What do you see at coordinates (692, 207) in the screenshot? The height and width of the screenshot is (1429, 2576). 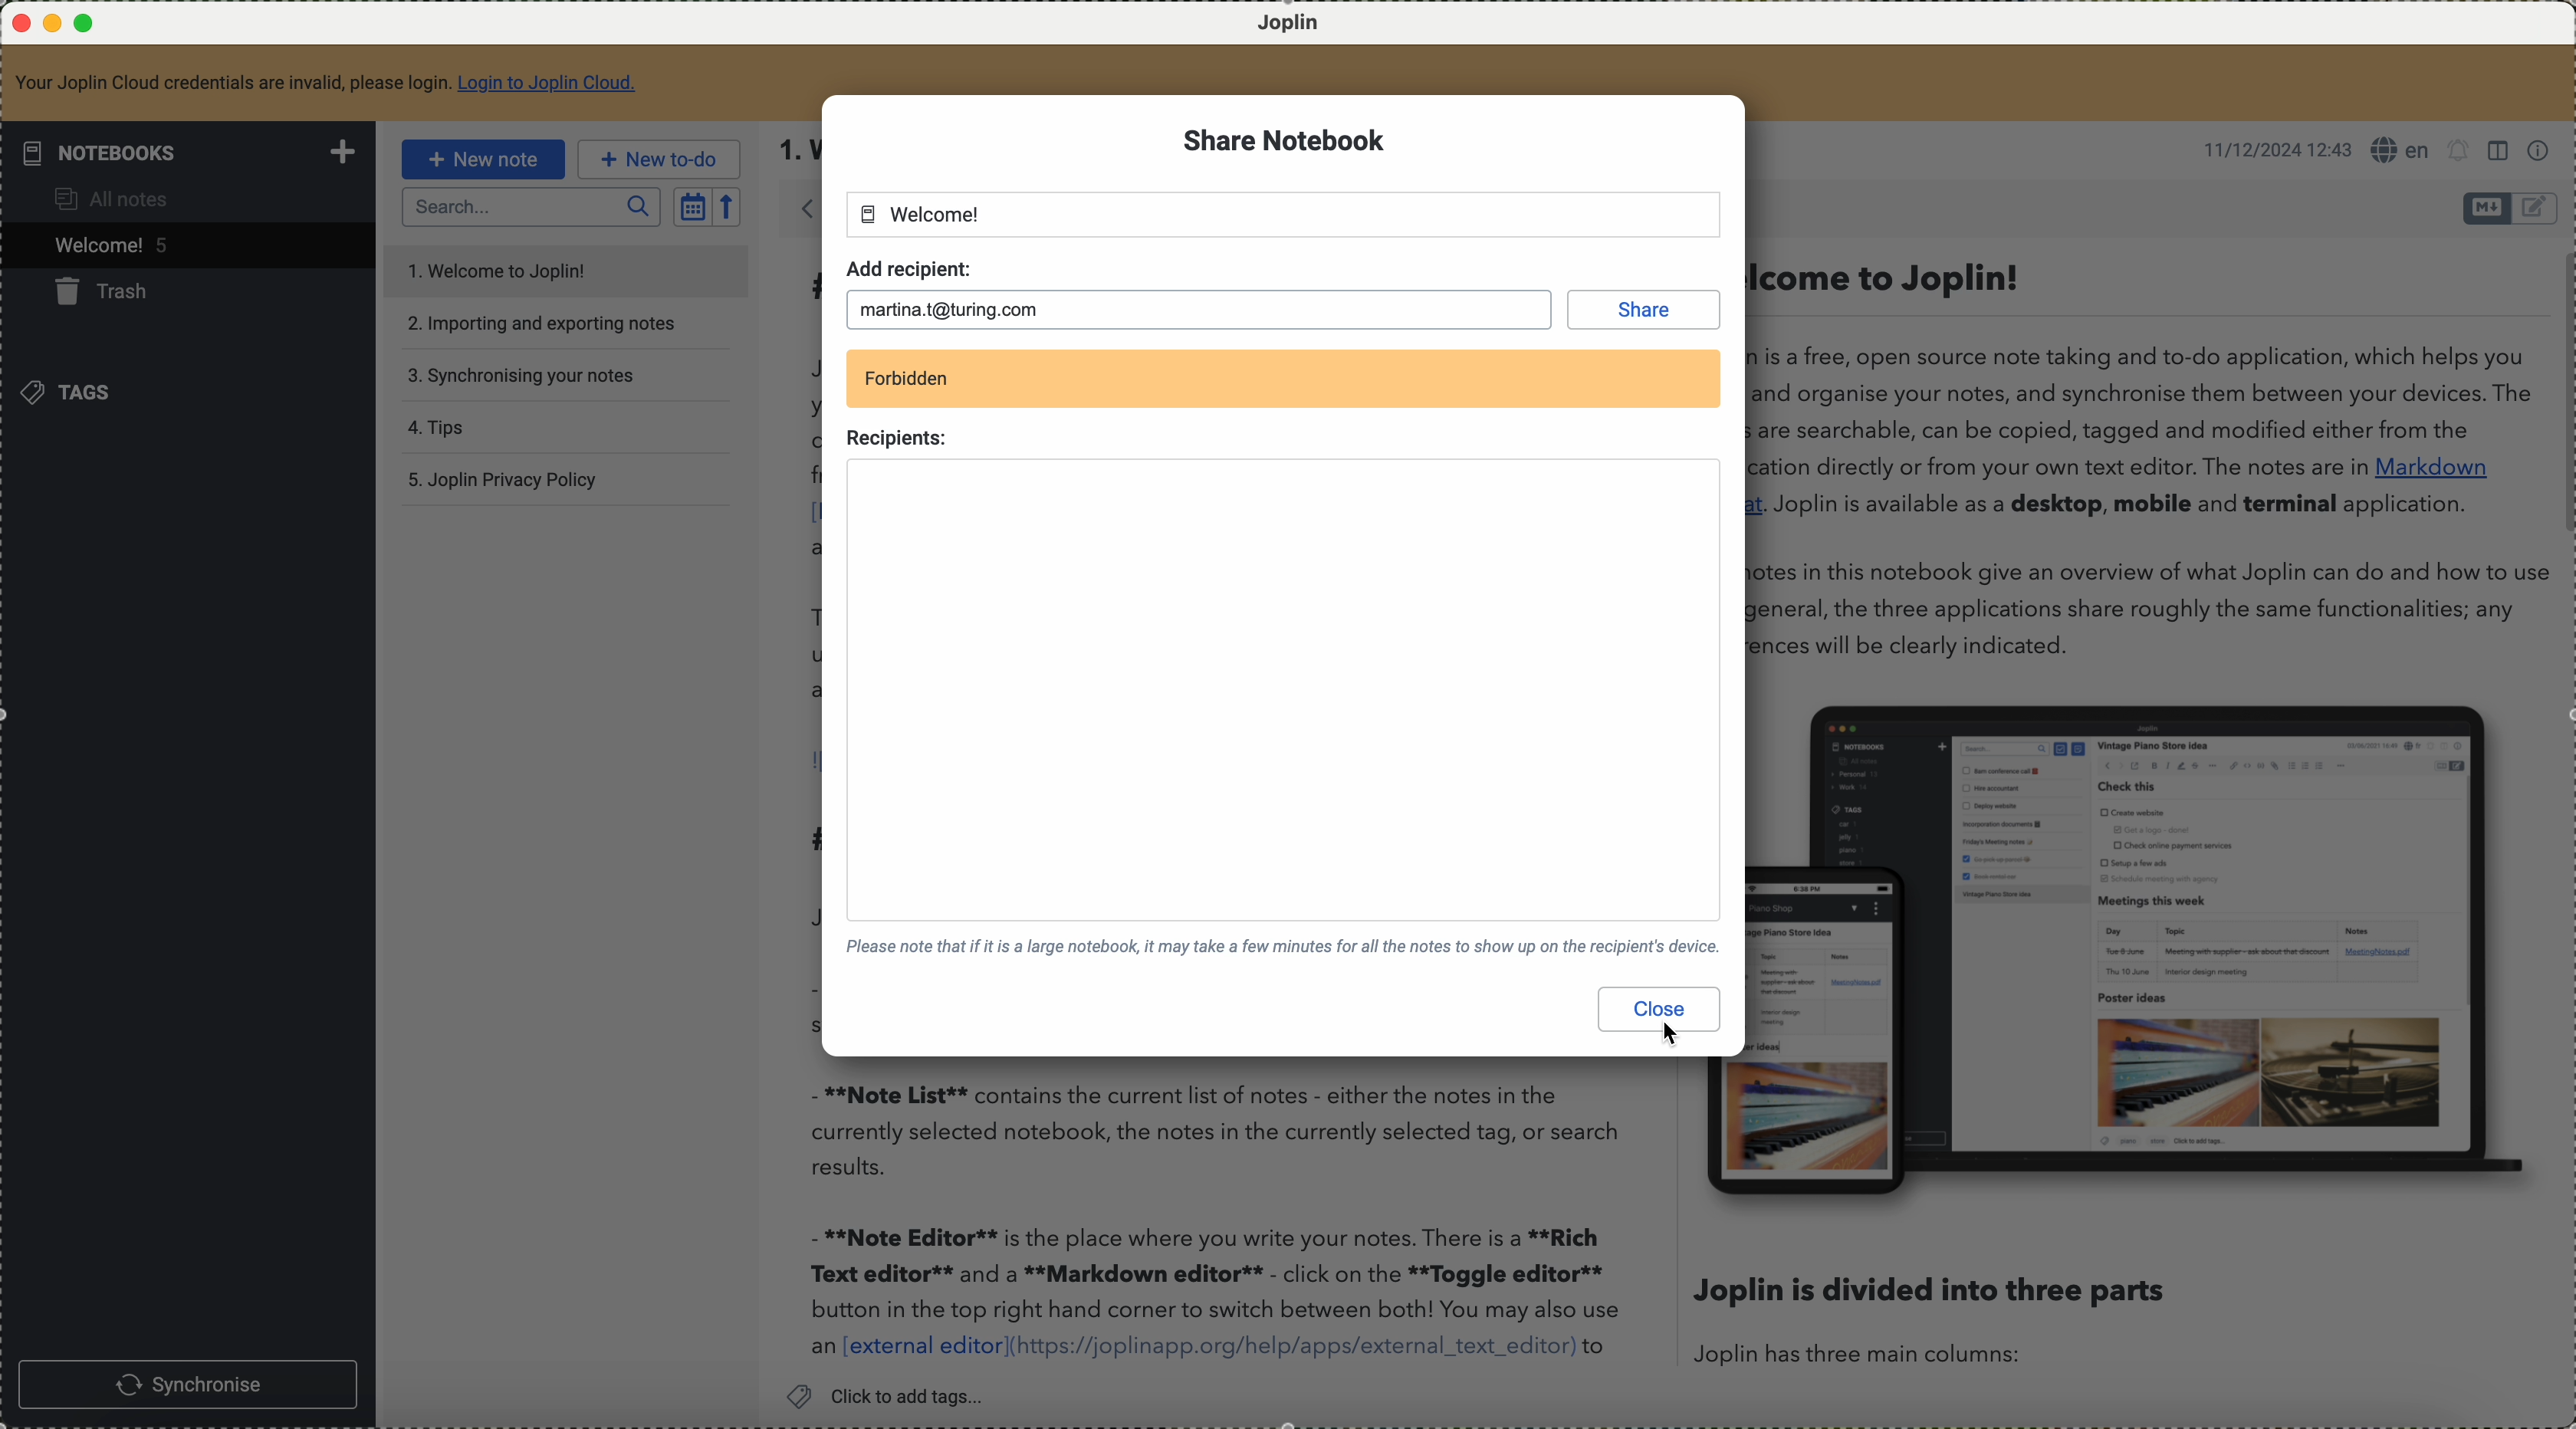 I see `toggle sort order field` at bounding box center [692, 207].